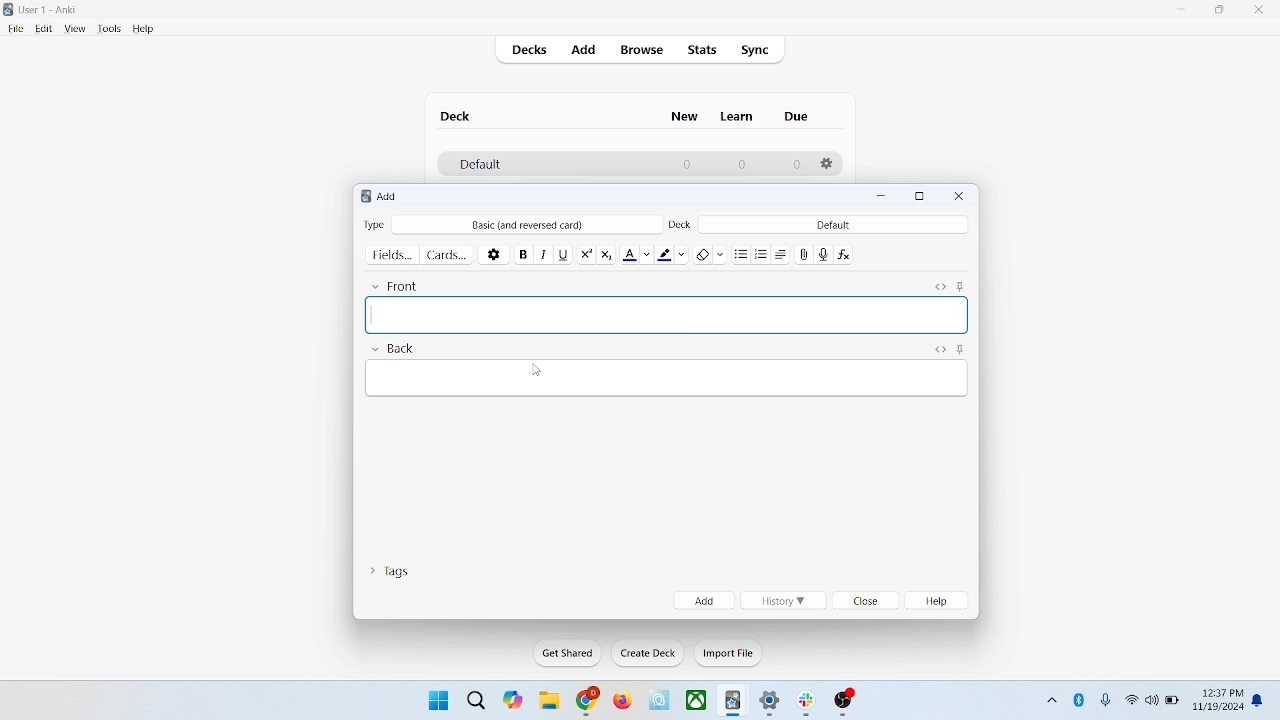 Image resolution: width=1280 pixels, height=720 pixels. What do you see at coordinates (479, 165) in the screenshot?
I see `default` at bounding box center [479, 165].